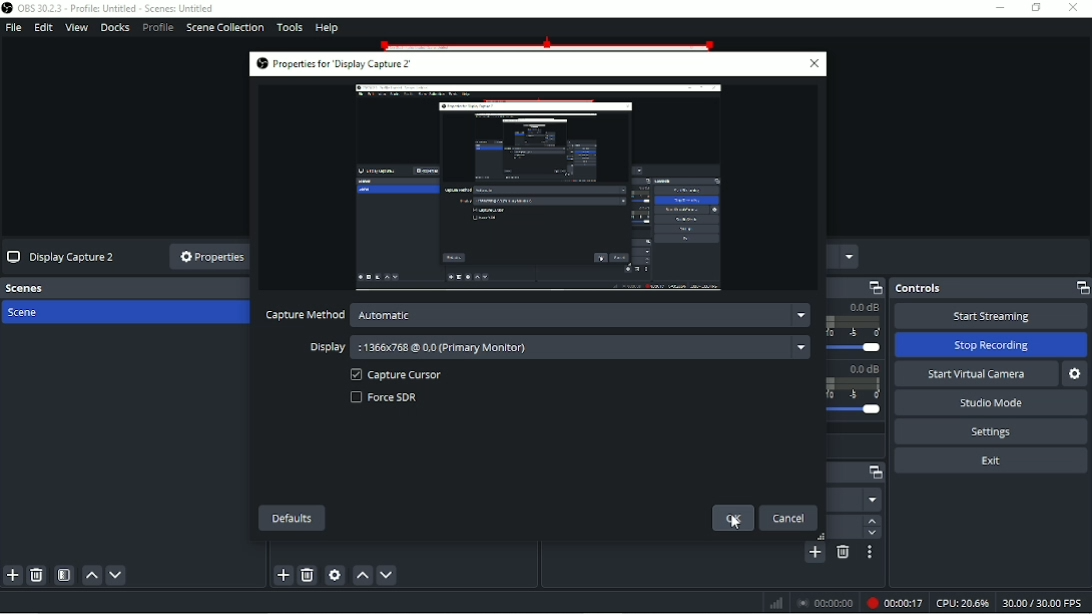 The width and height of the screenshot is (1092, 614). Describe the element at coordinates (327, 28) in the screenshot. I see `Help` at that location.